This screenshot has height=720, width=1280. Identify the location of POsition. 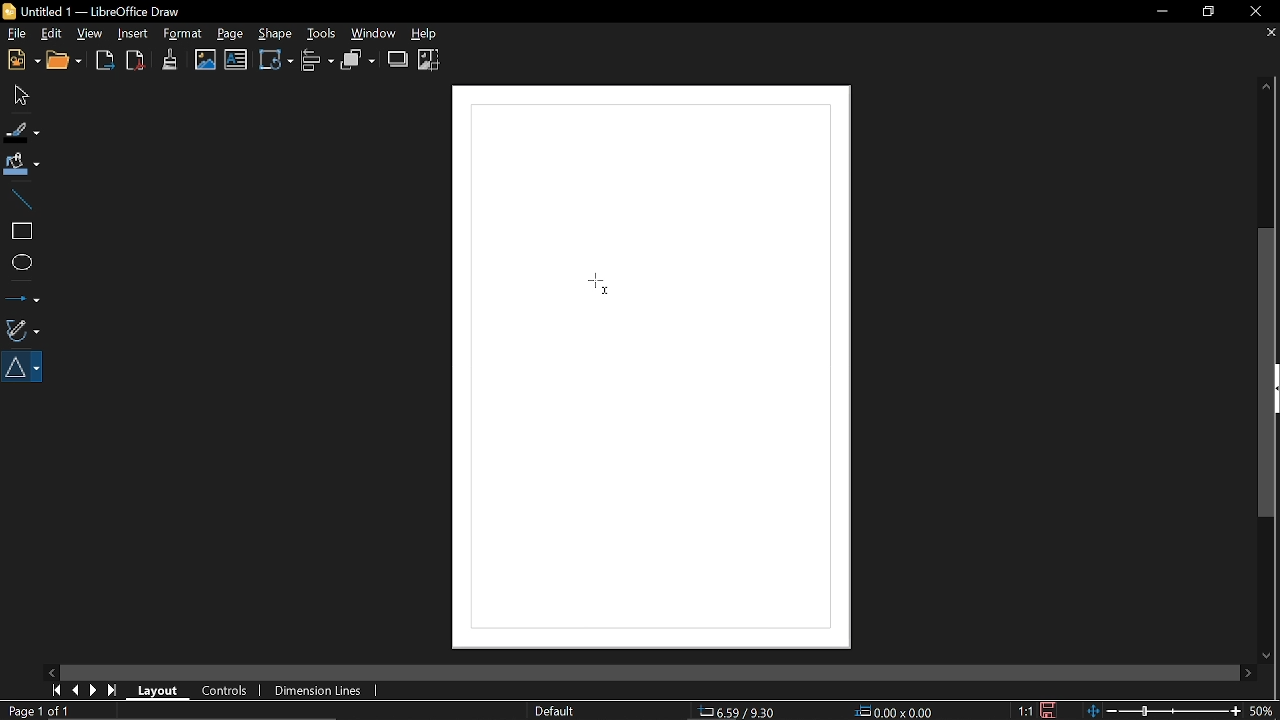
(747, 710).